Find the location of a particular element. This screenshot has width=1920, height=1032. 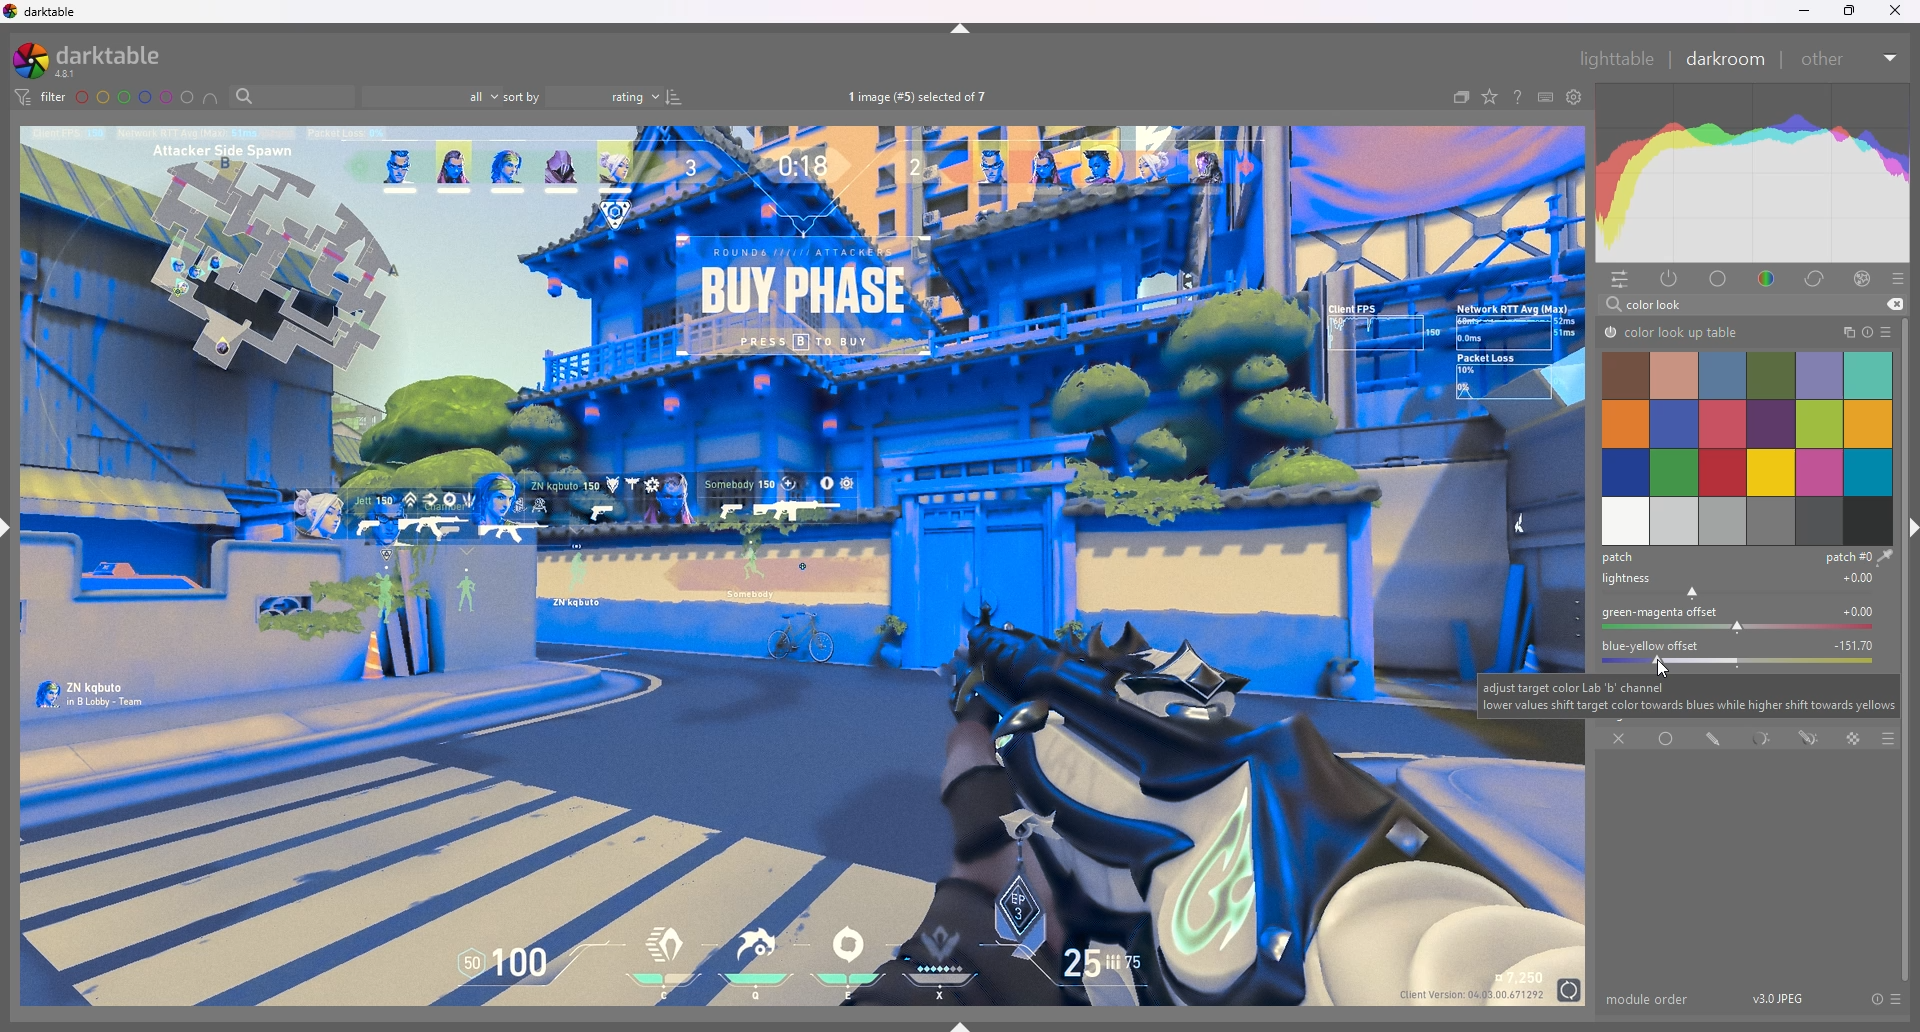

filter is located at coordinates (42, 96).